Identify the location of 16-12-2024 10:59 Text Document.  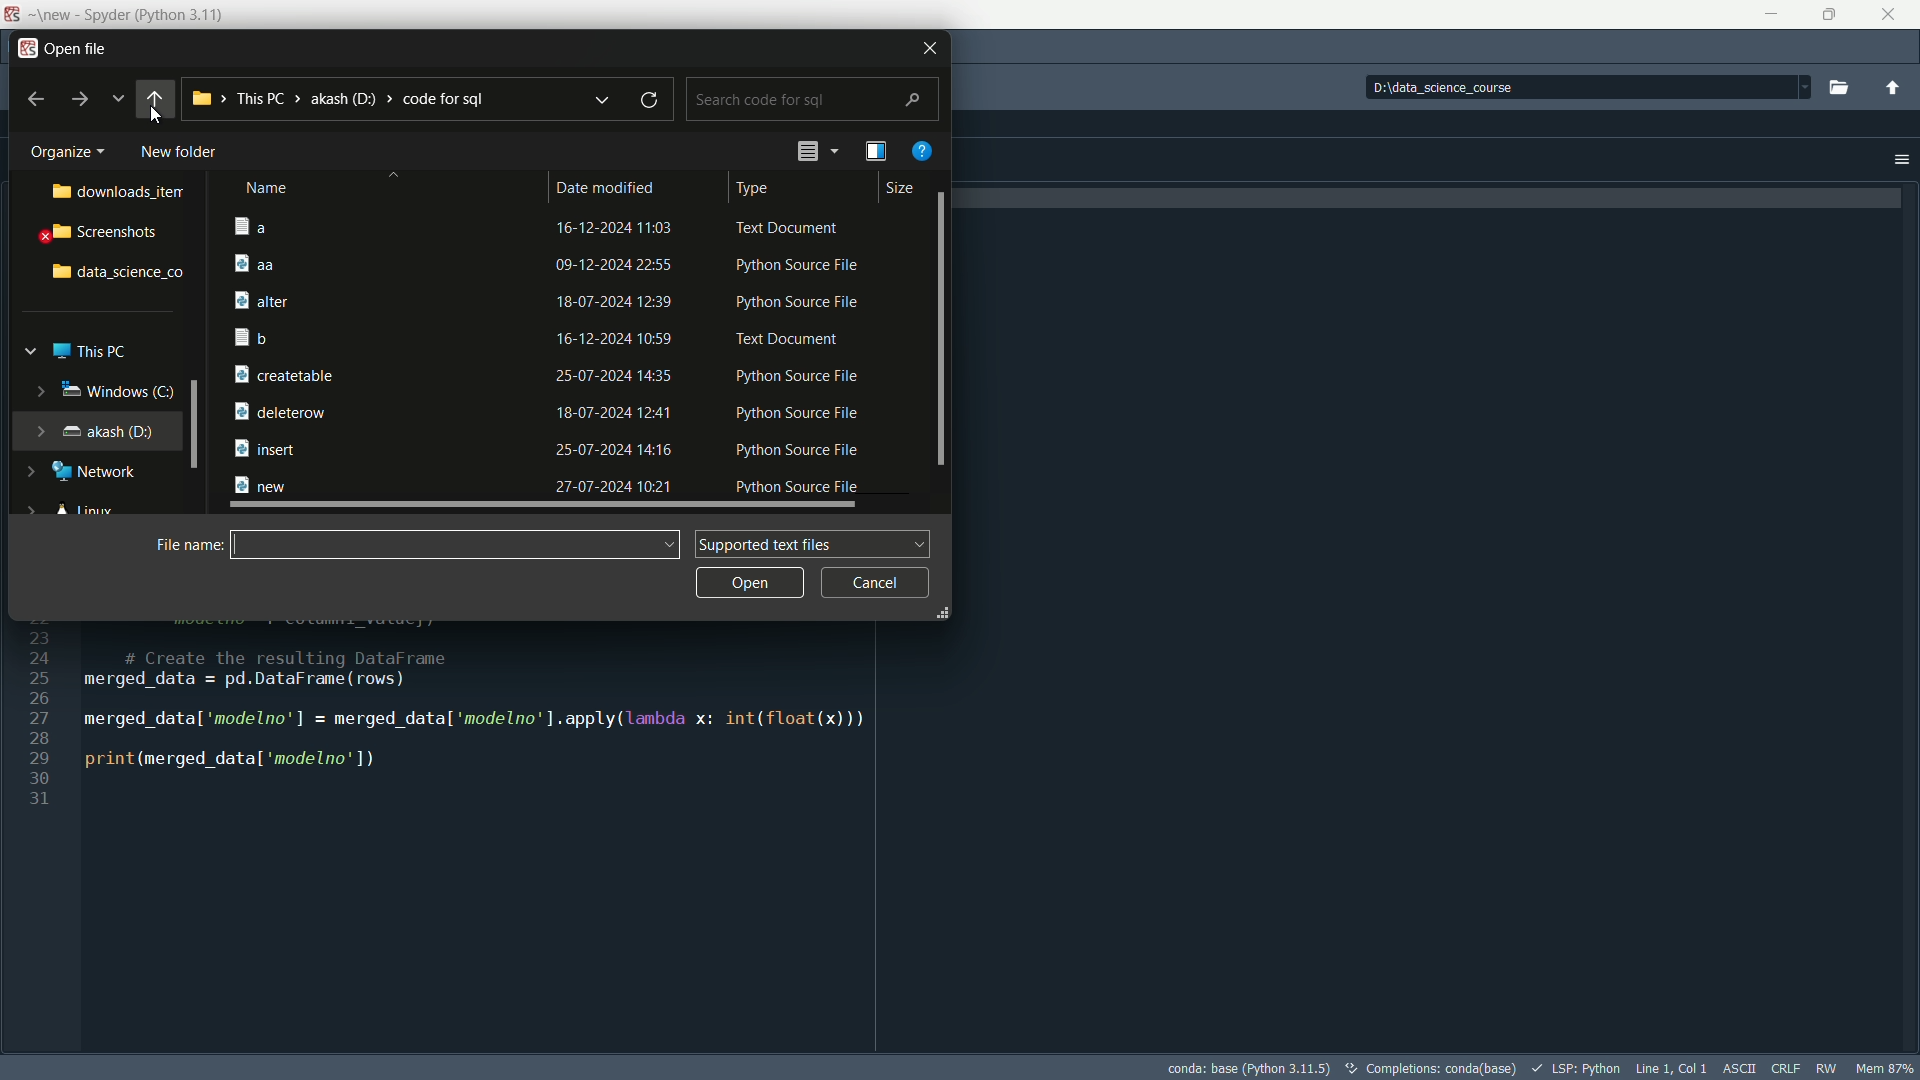
(637, 336).